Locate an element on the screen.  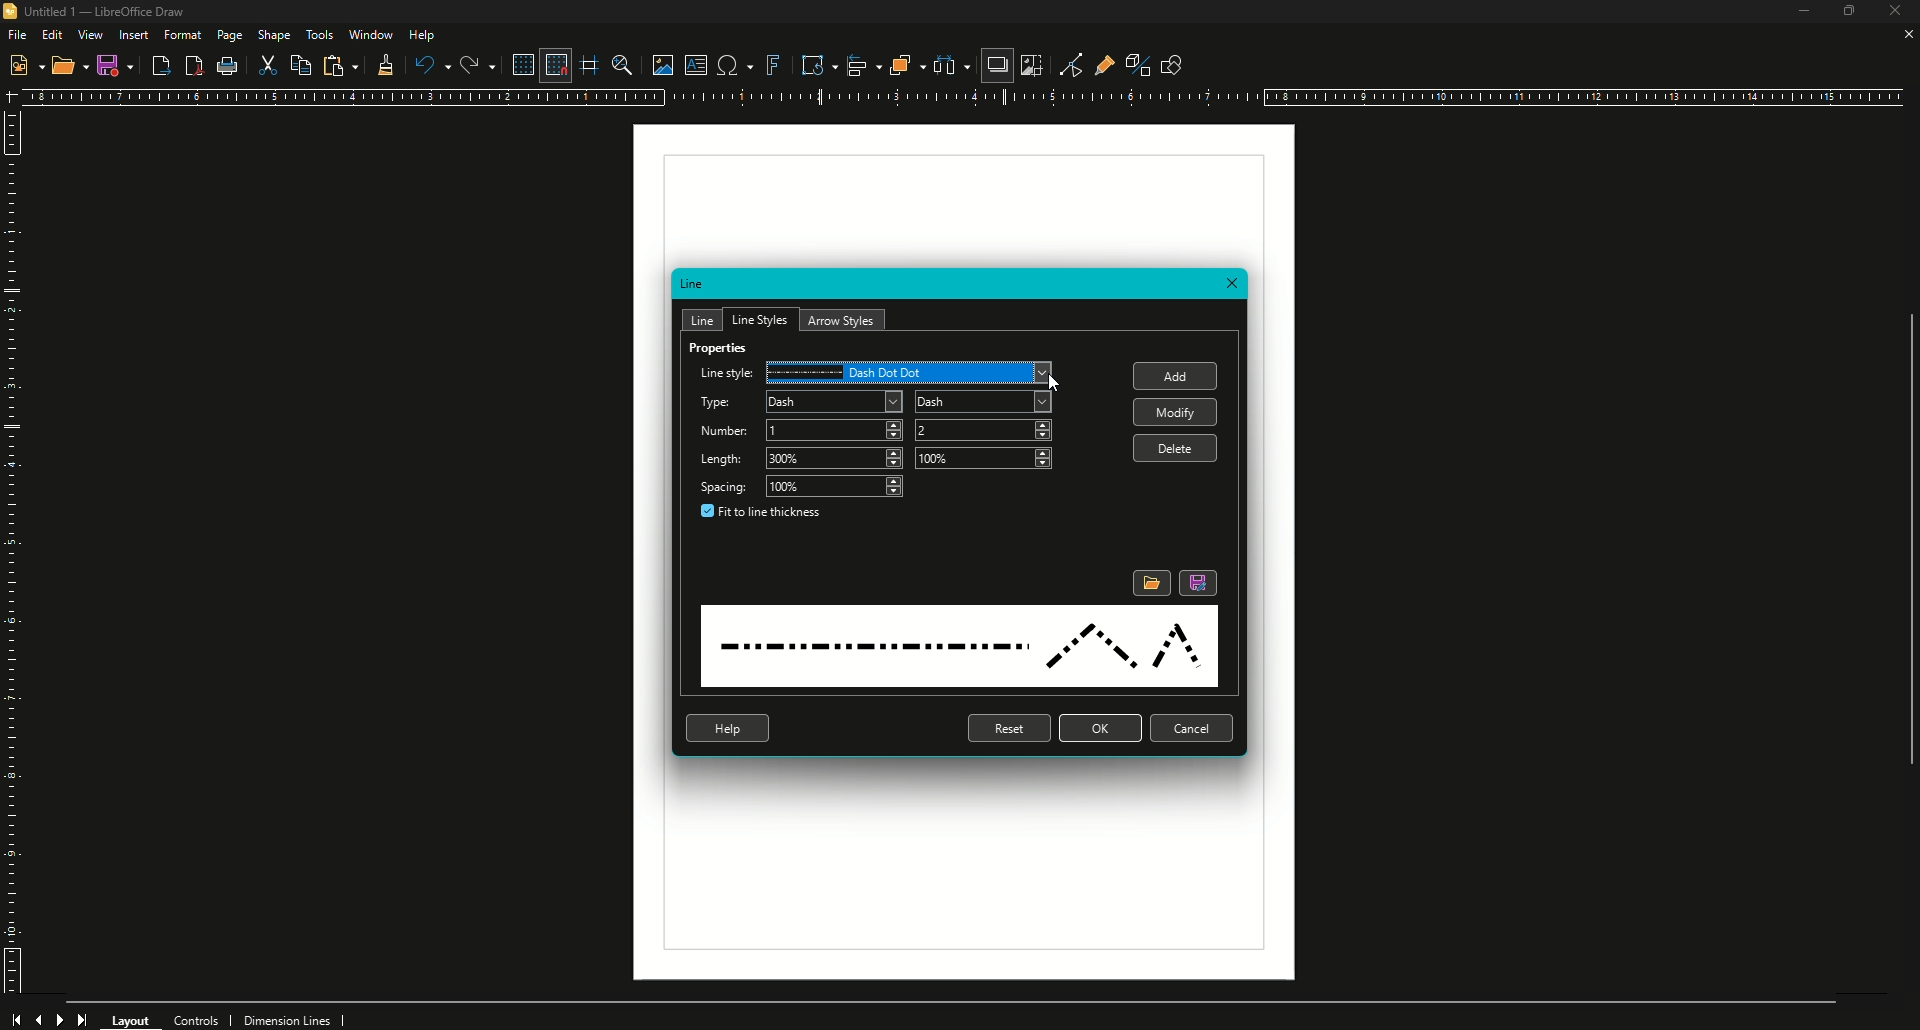
Export is located at coordinates (160, 67).